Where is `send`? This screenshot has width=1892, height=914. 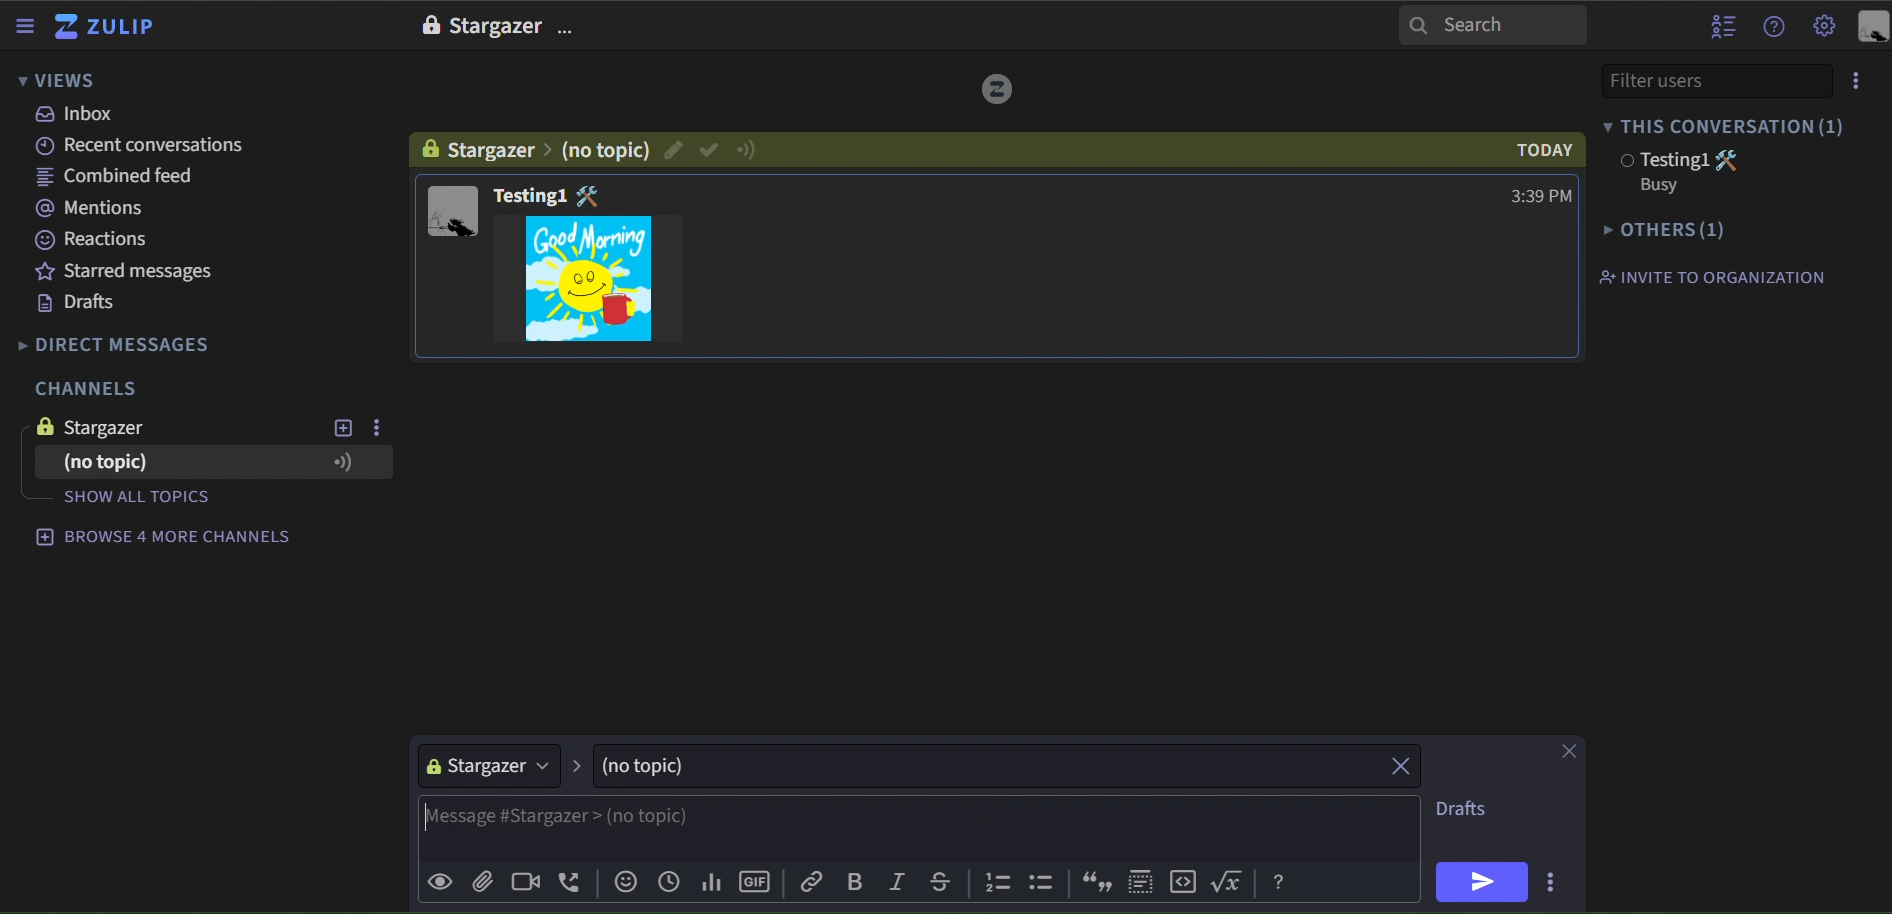
send is located at coordinates (1482, 882).